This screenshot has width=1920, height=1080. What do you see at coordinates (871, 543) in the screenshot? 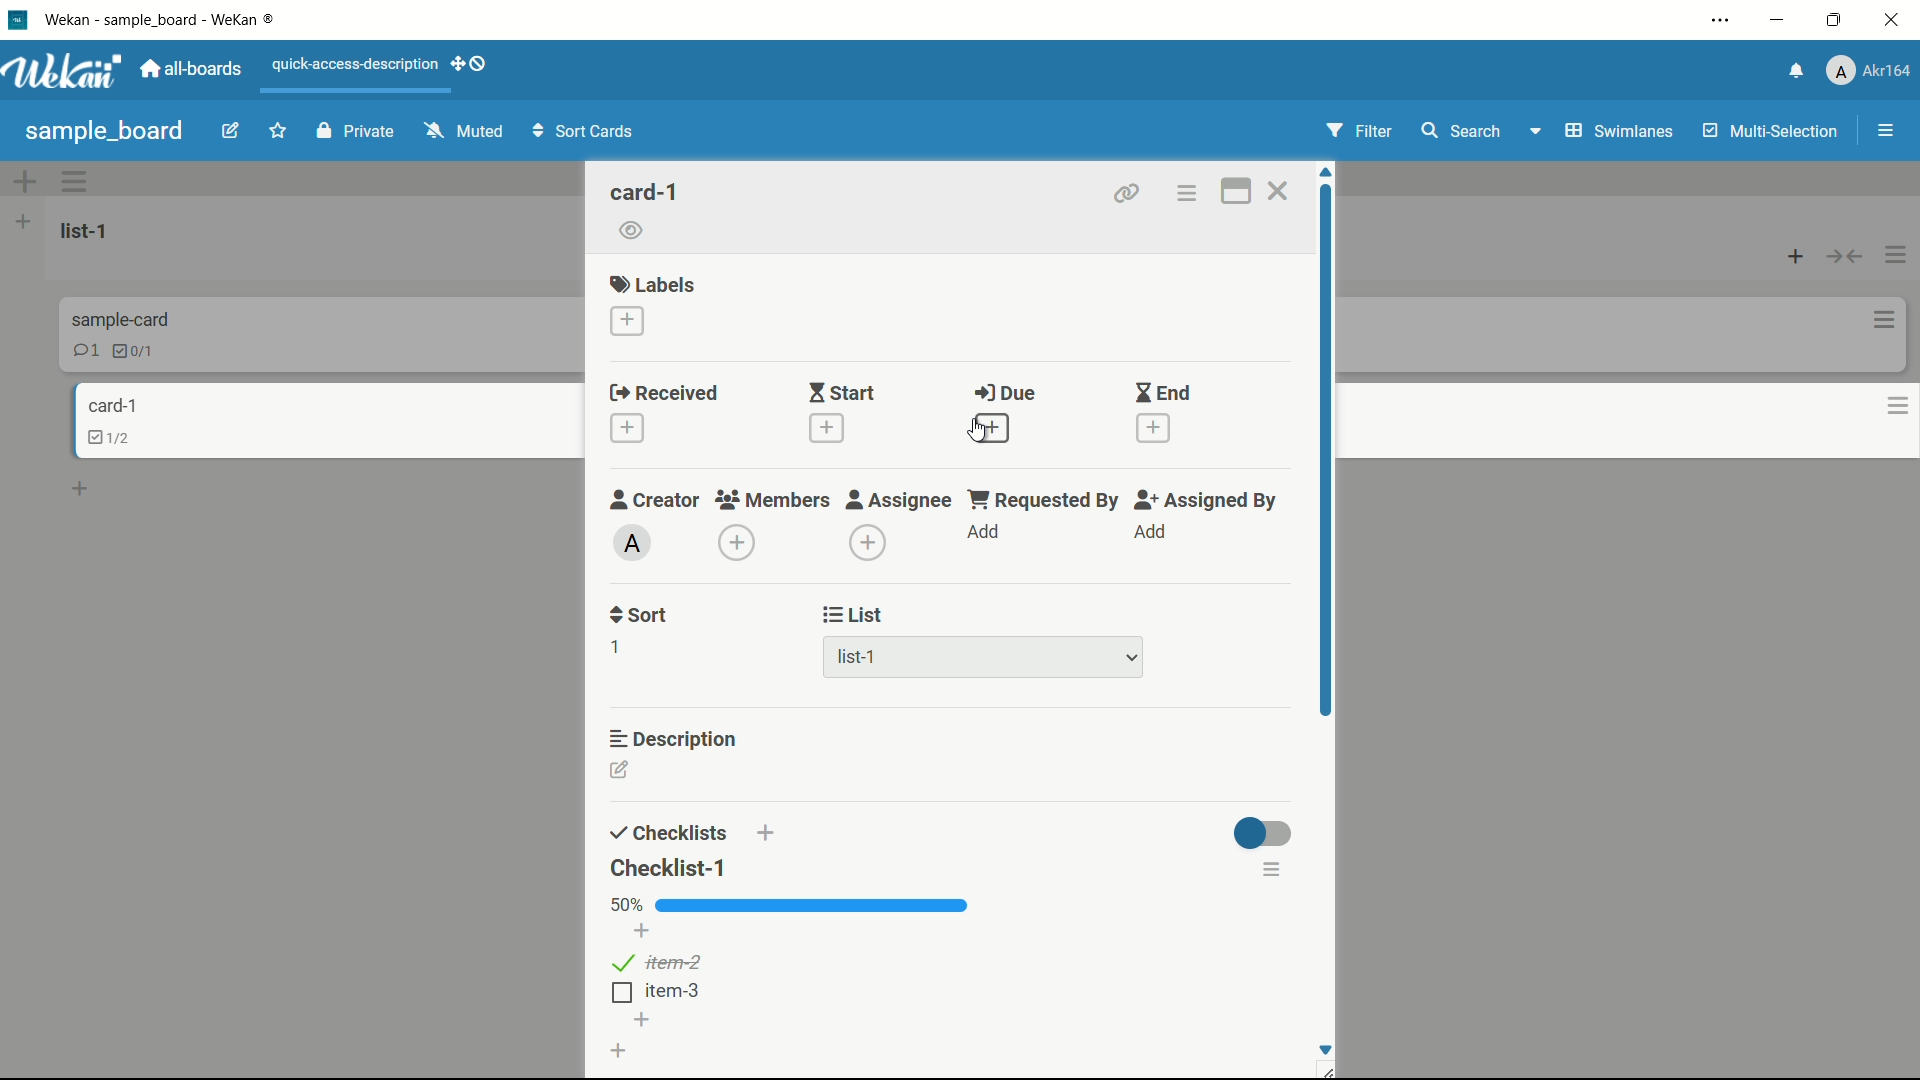
I see `add assignee` at bounding box center [871, 543].